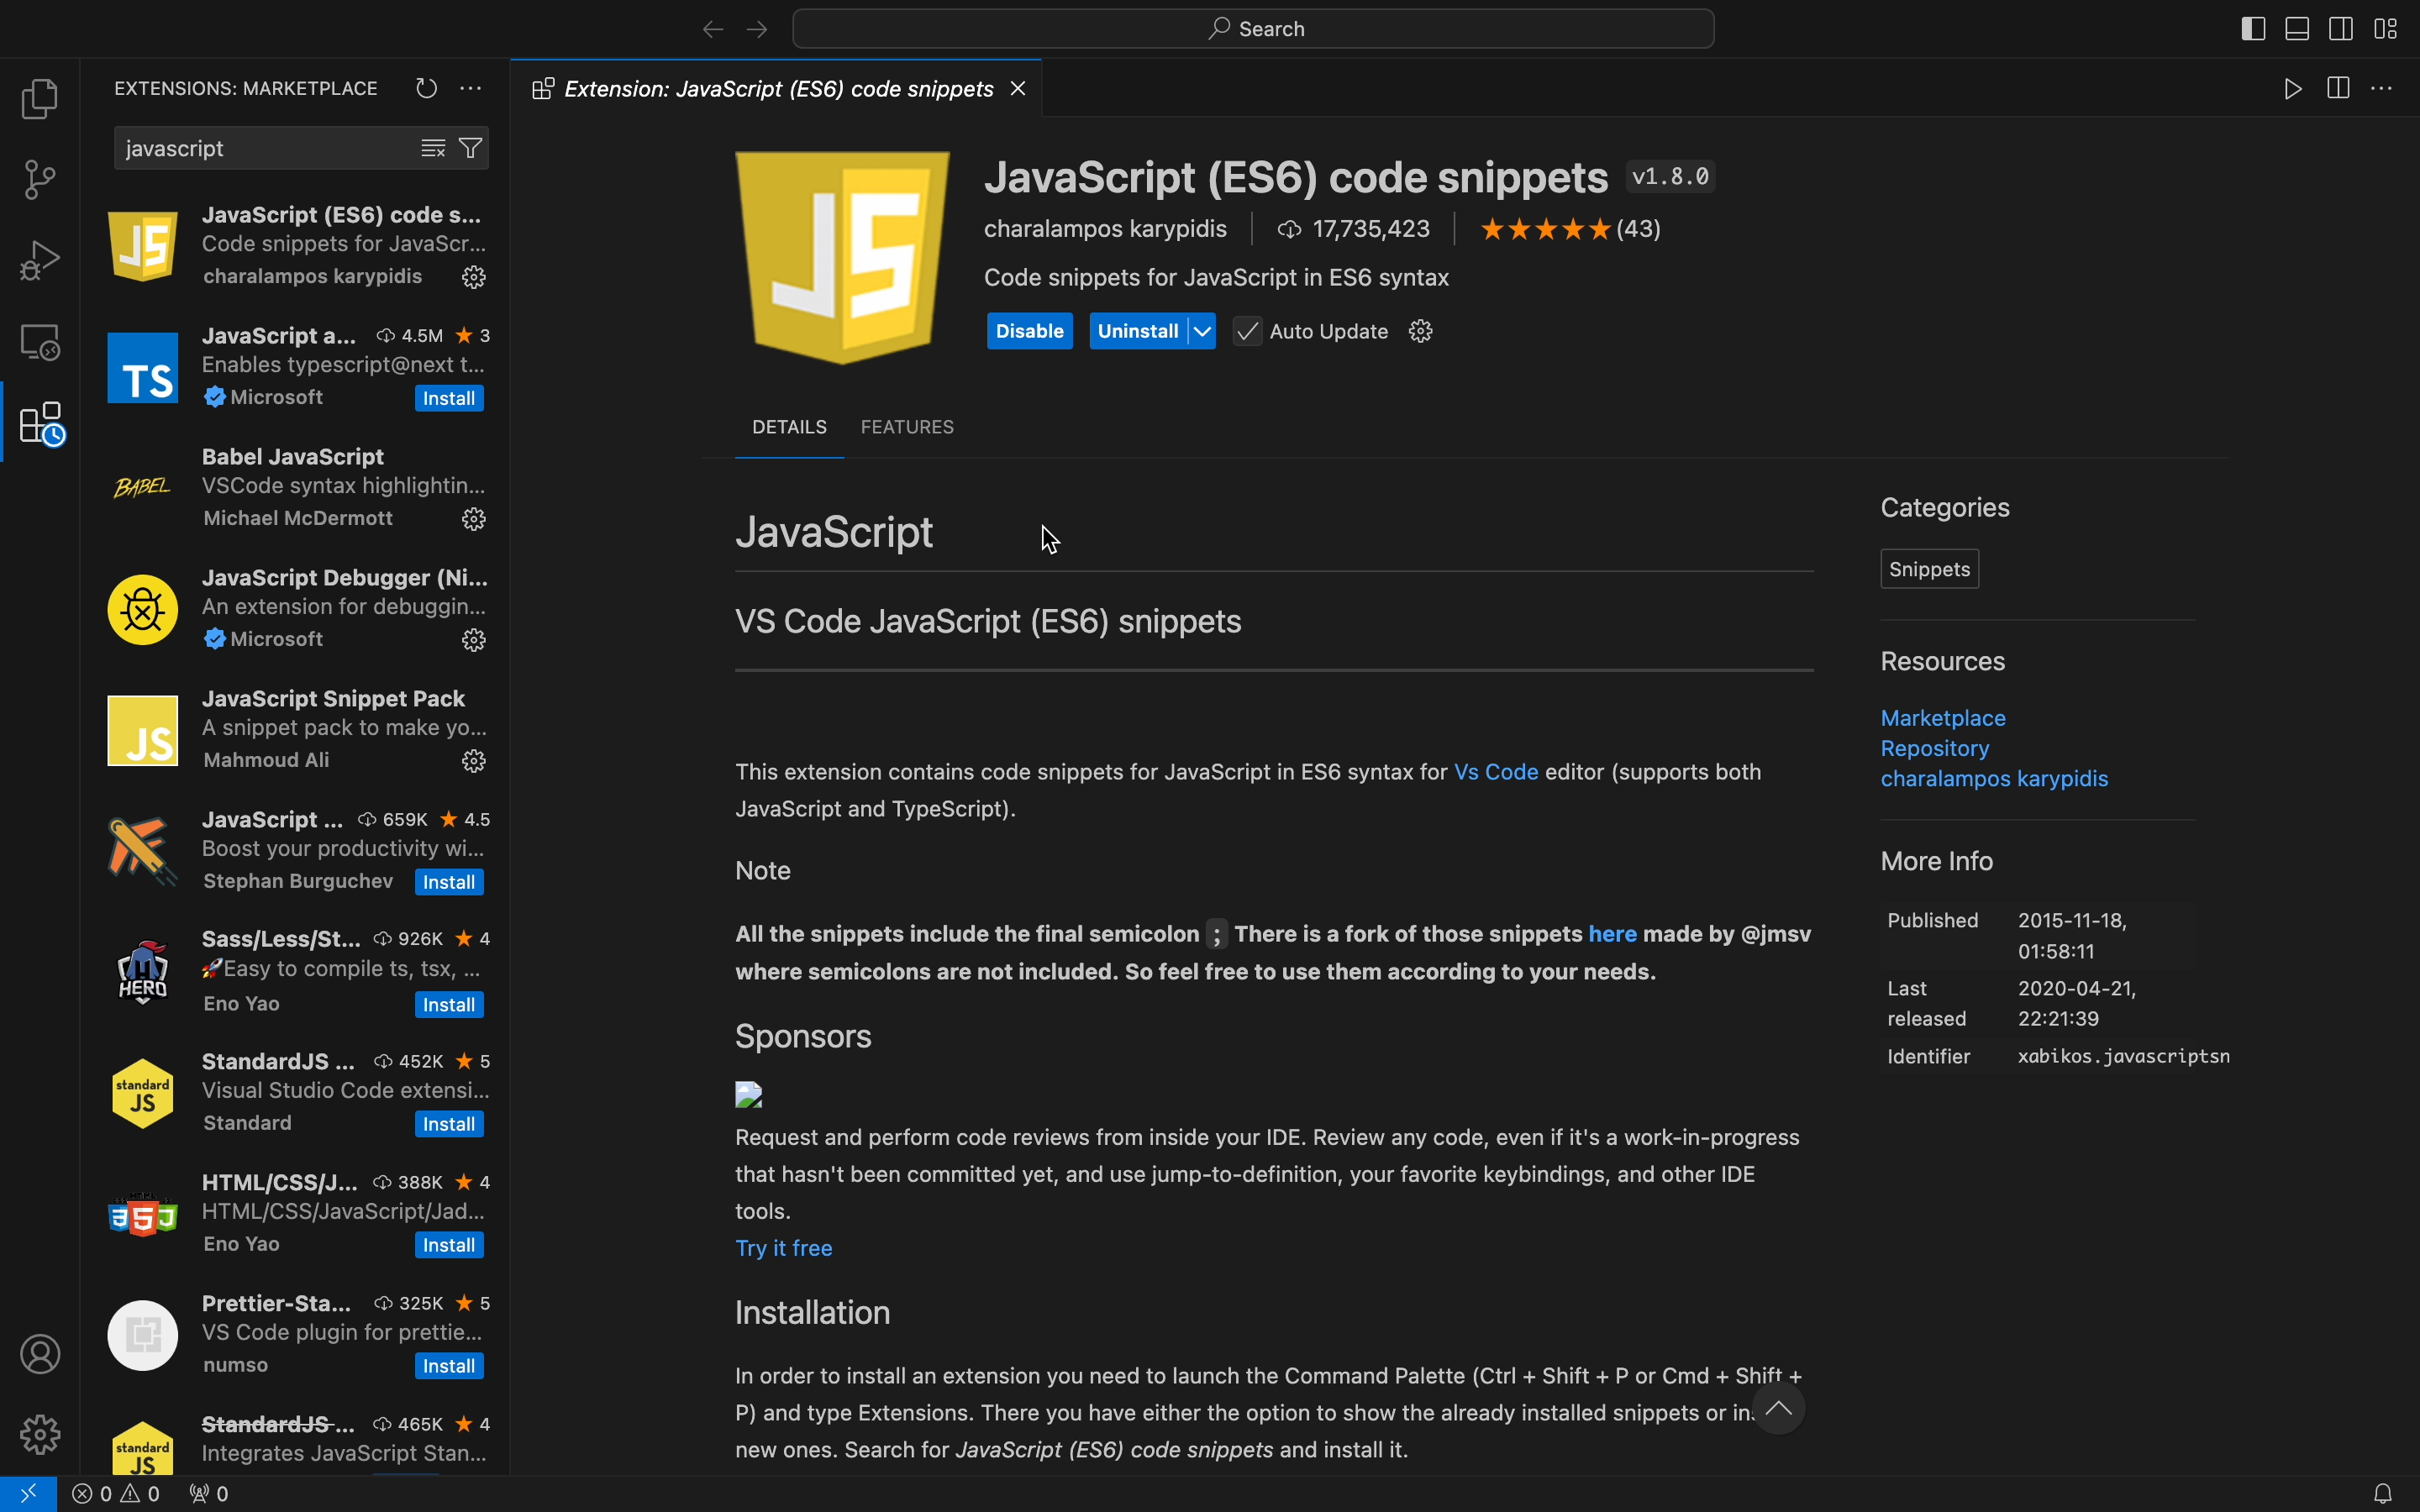 This screenshot has height=1512, width=2420. What do you see at coordinates (40, 425) in the screenshot?
I see `extensions` at bounding box center [40, 425].